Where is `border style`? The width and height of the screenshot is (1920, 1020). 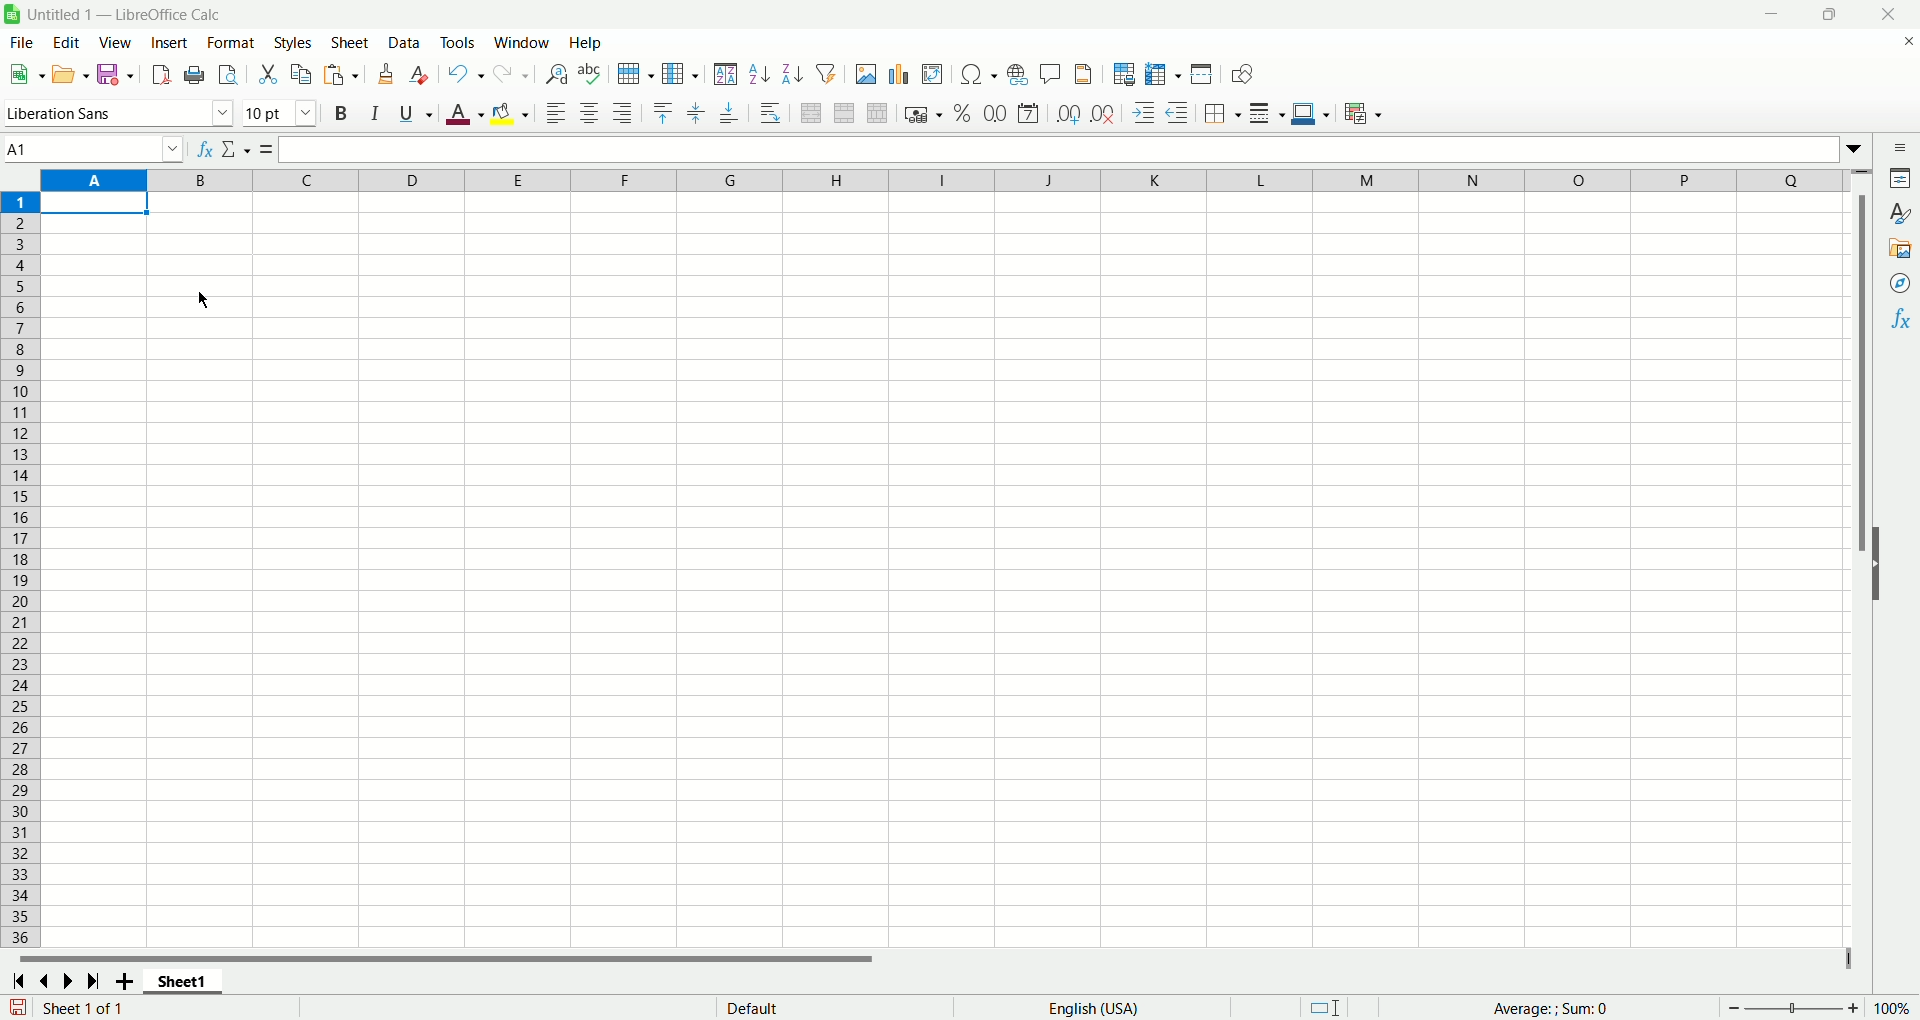 border style is located at coordinates (1268, 114).